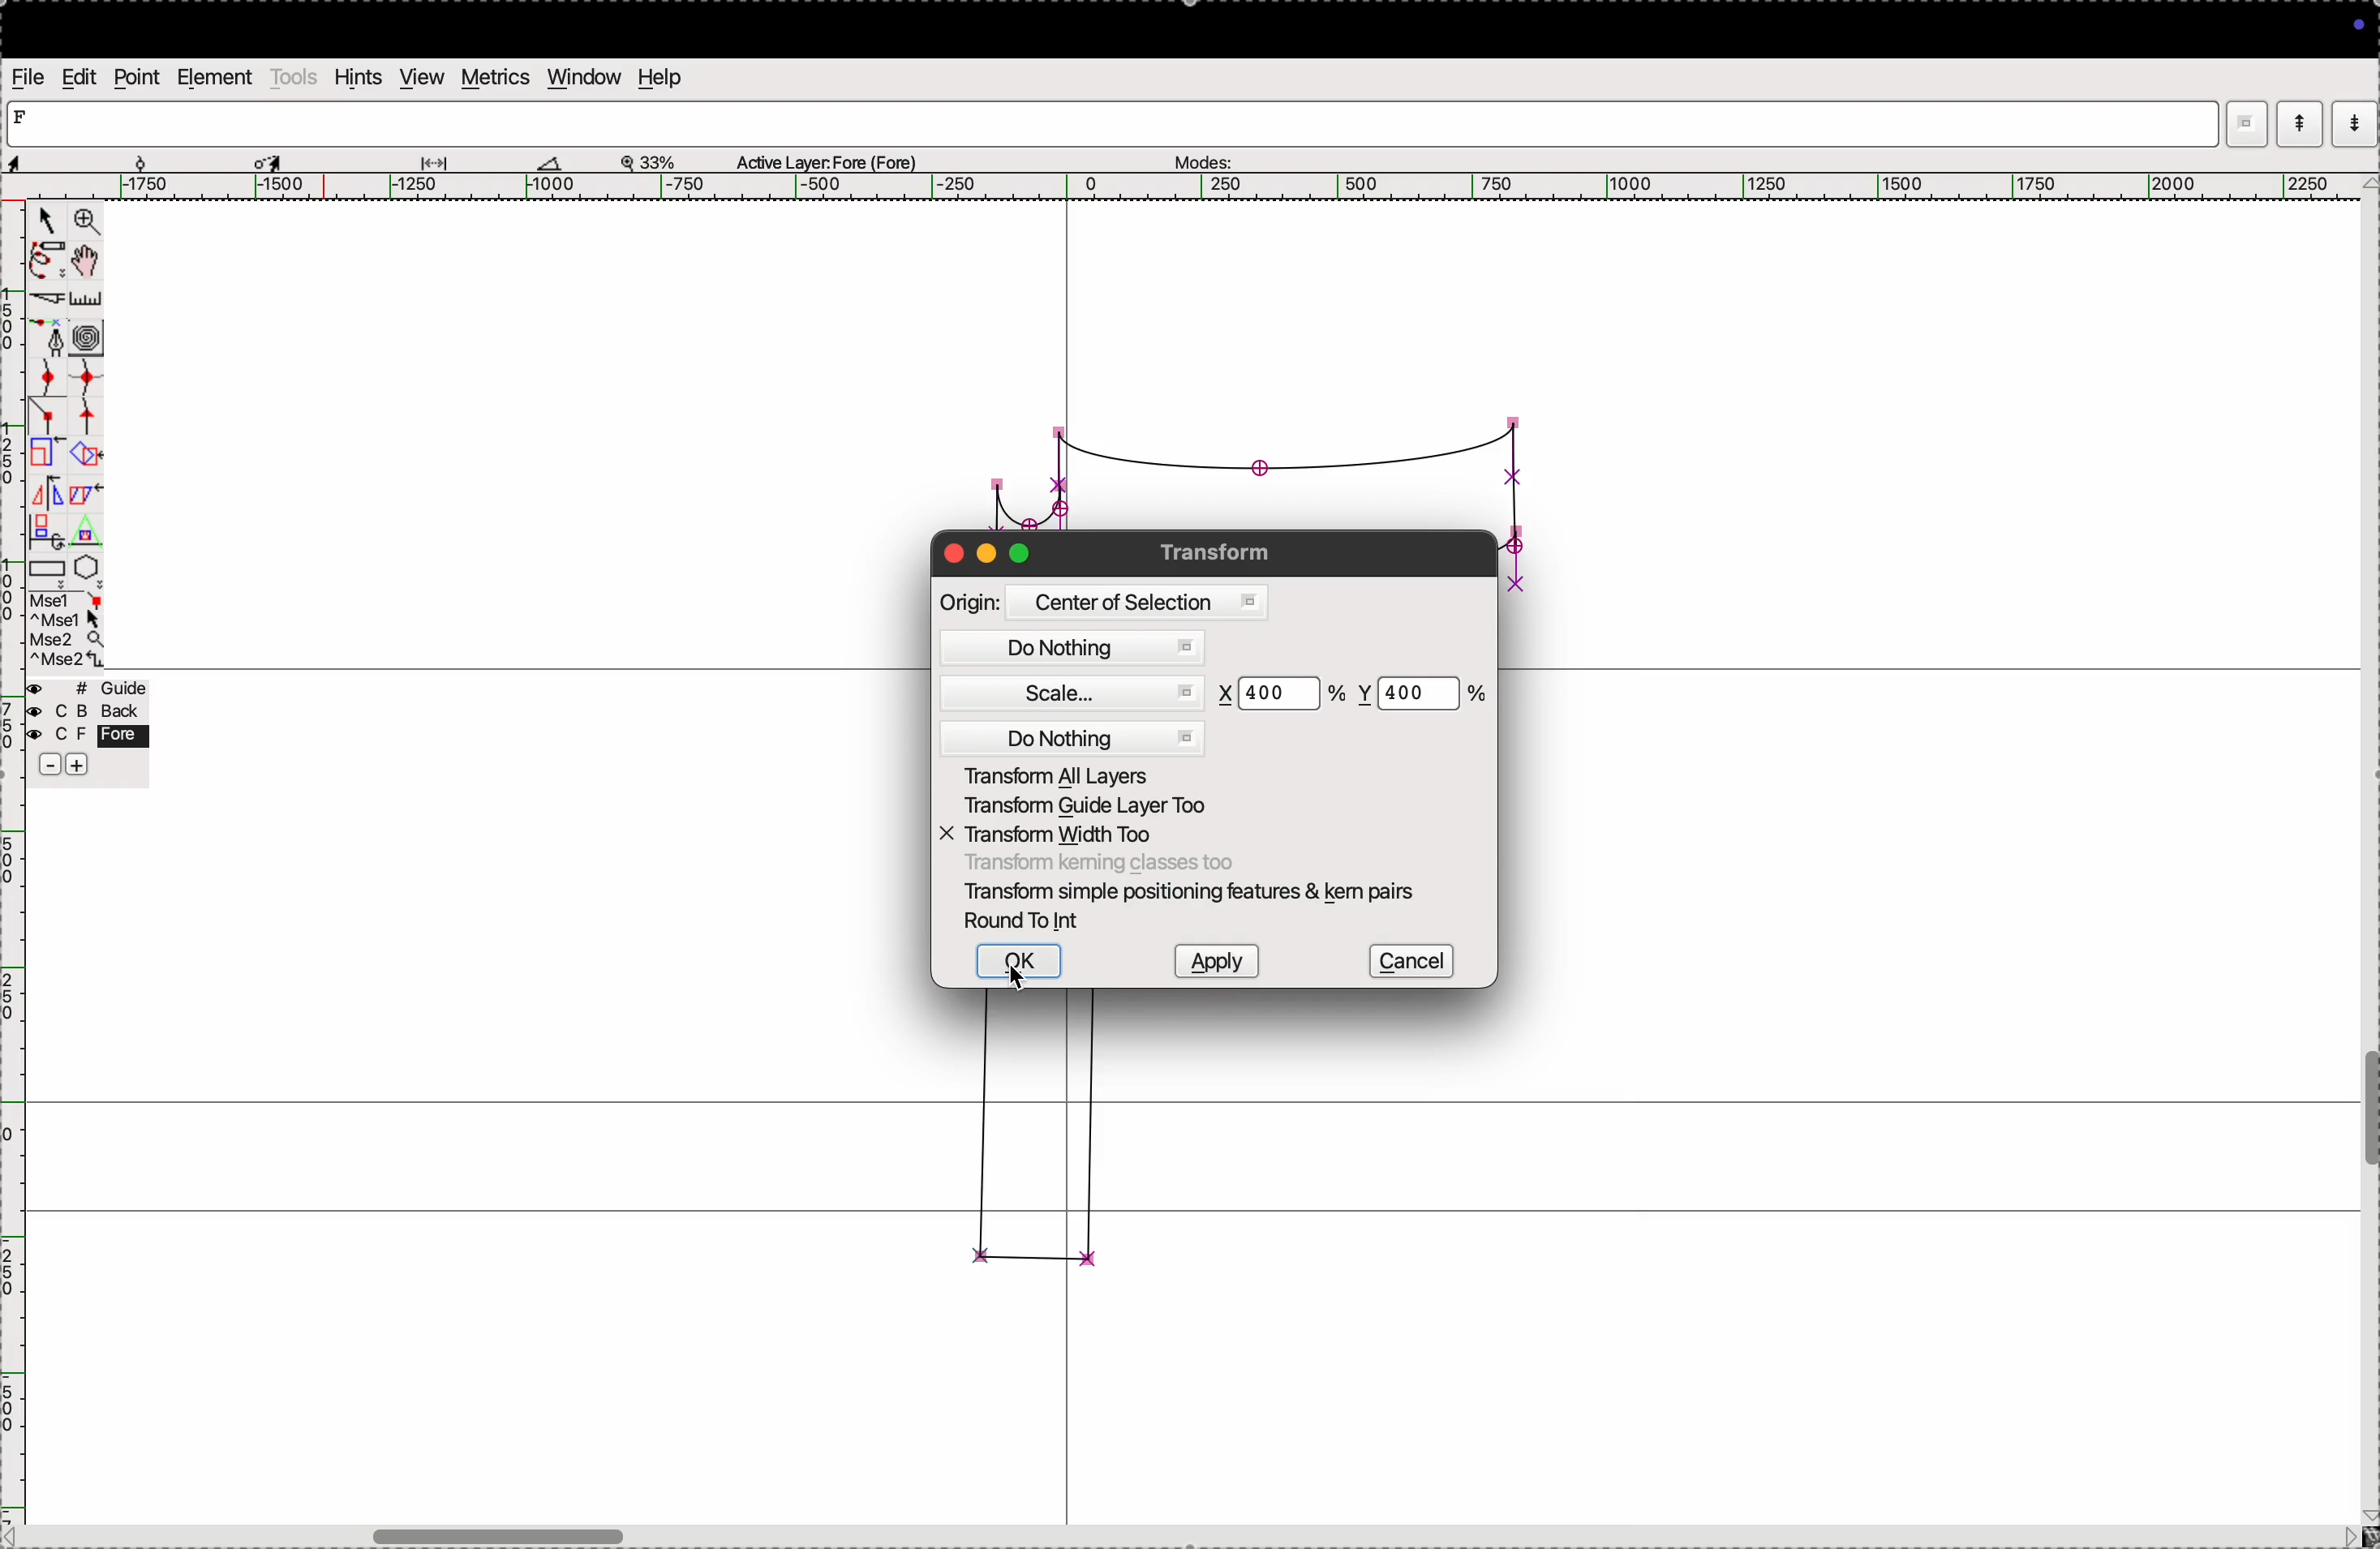  I want to click on overlap, so click(88, 455).